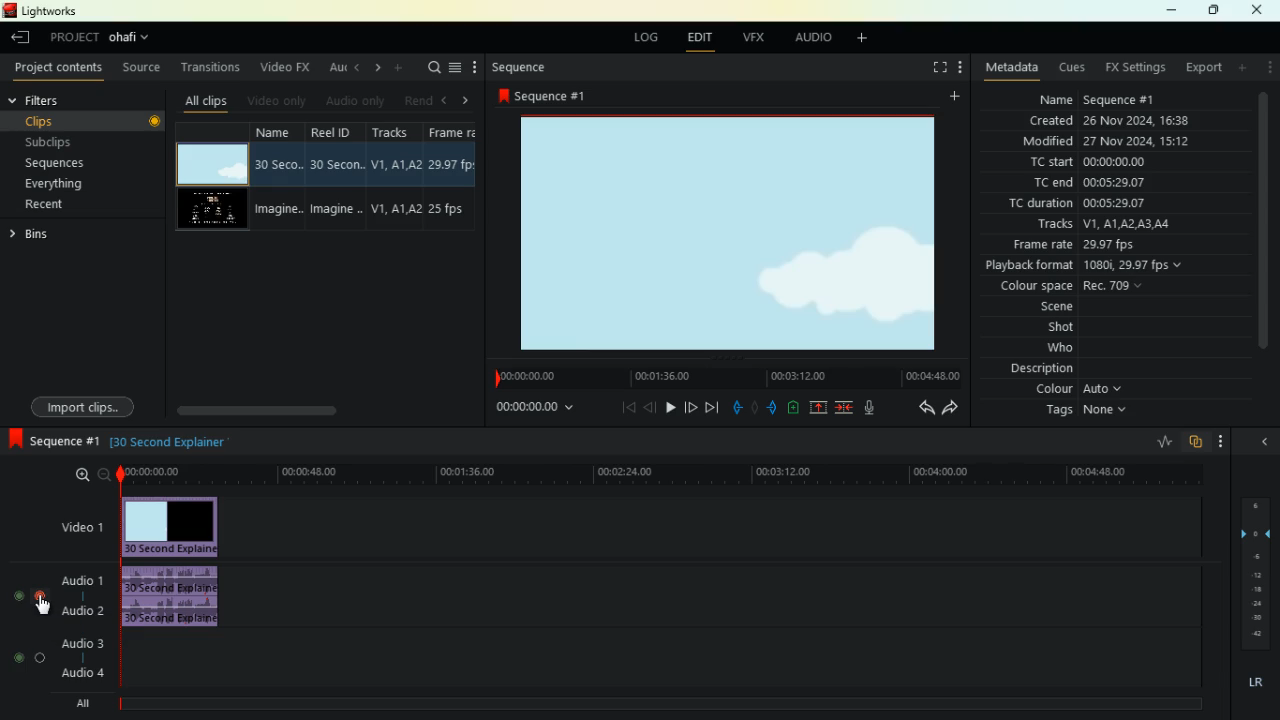 The image size is (1280, 720). What do you see at coordinates (711, 408) in the screenshot?
I see `end` at bounding box center [711, 408].